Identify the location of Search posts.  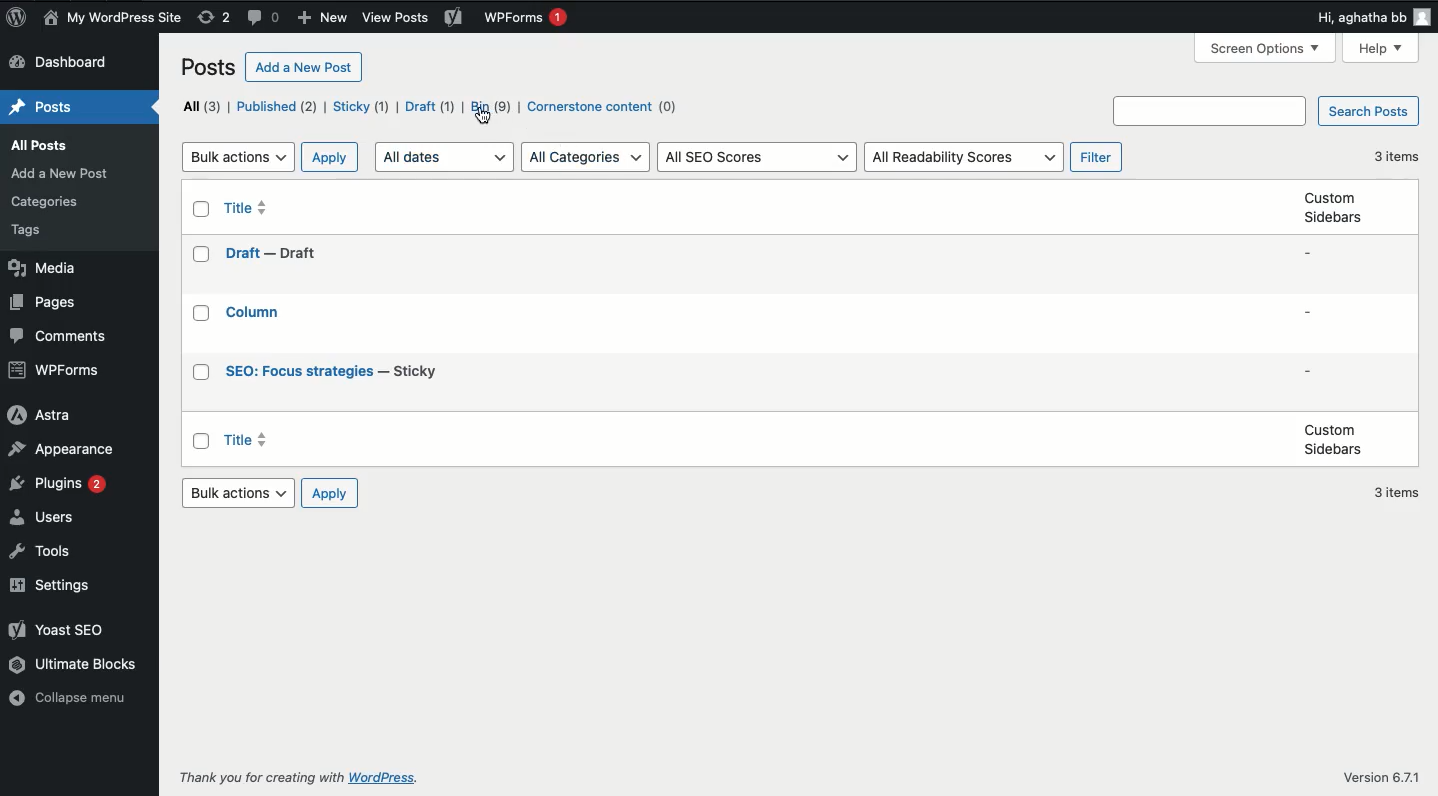
(1371, 112).